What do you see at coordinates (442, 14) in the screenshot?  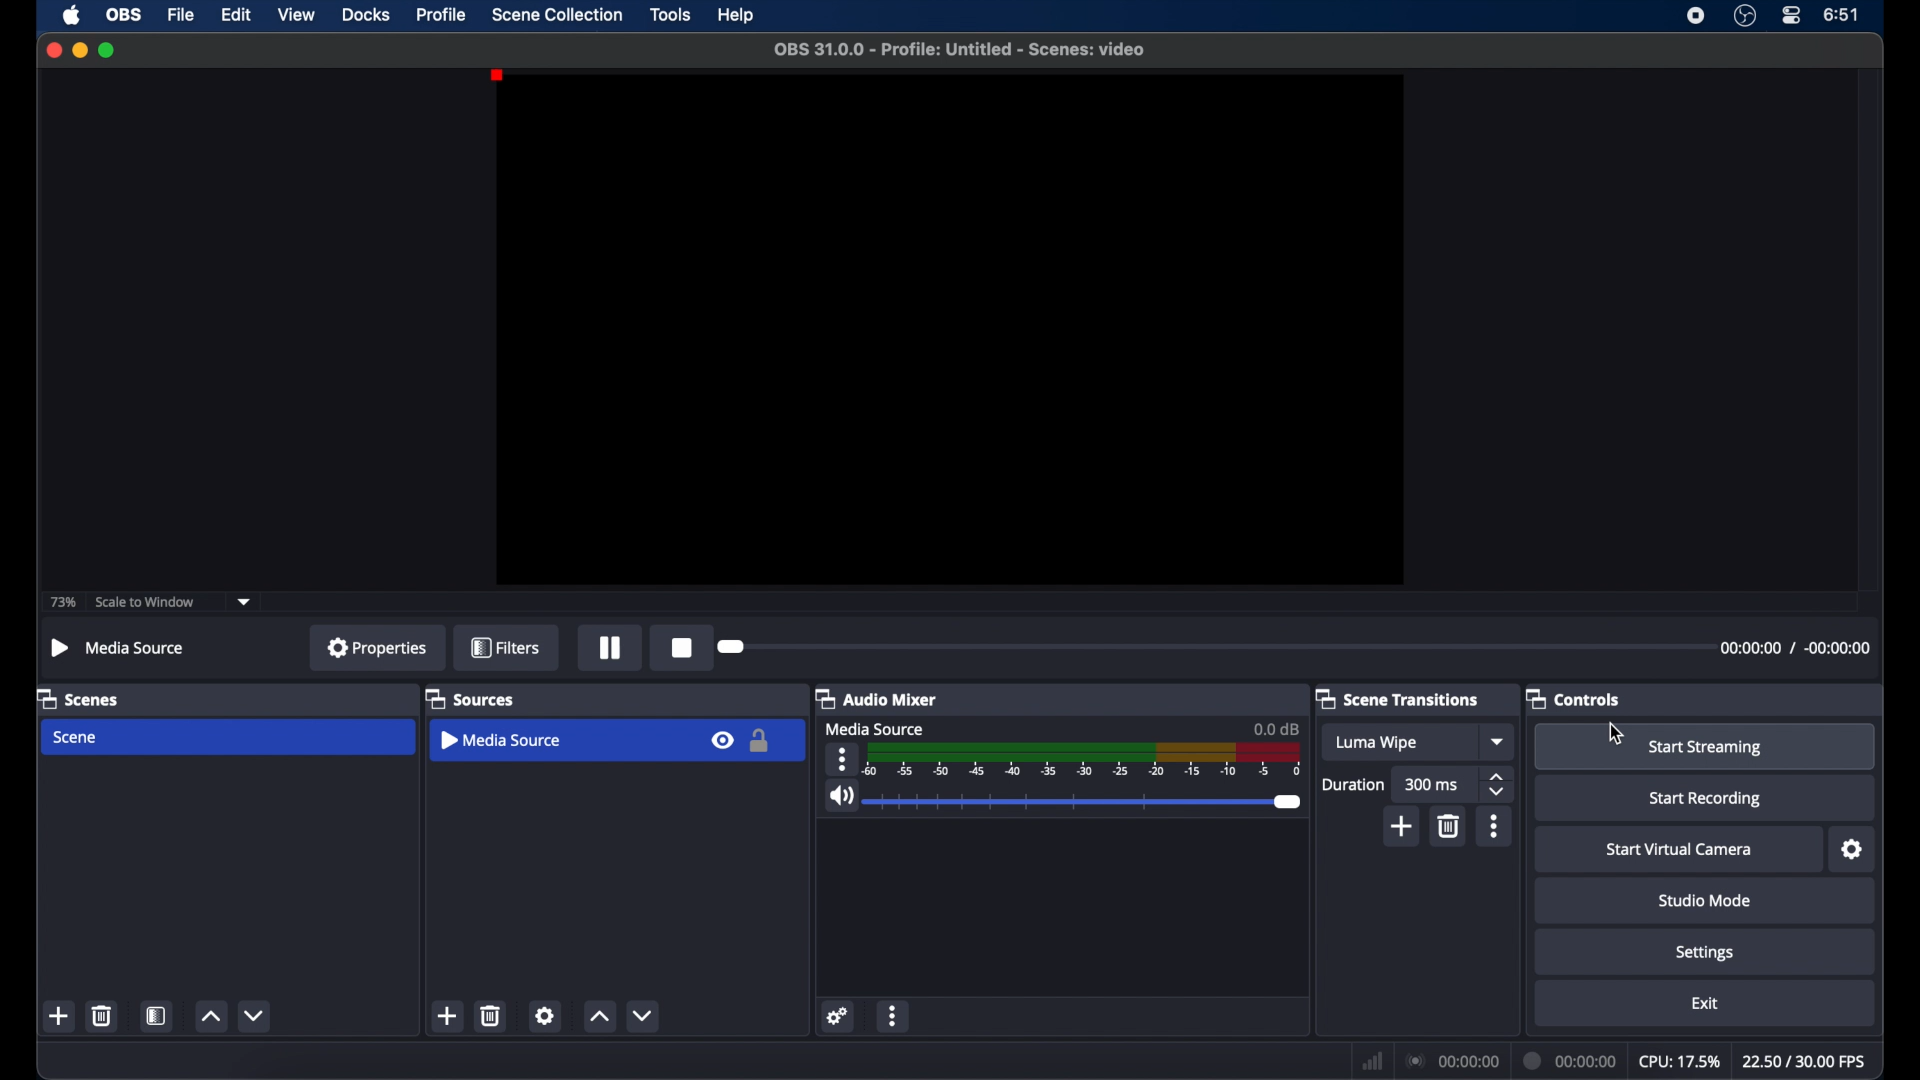 I see `profile` at bounding box center [442, 14].